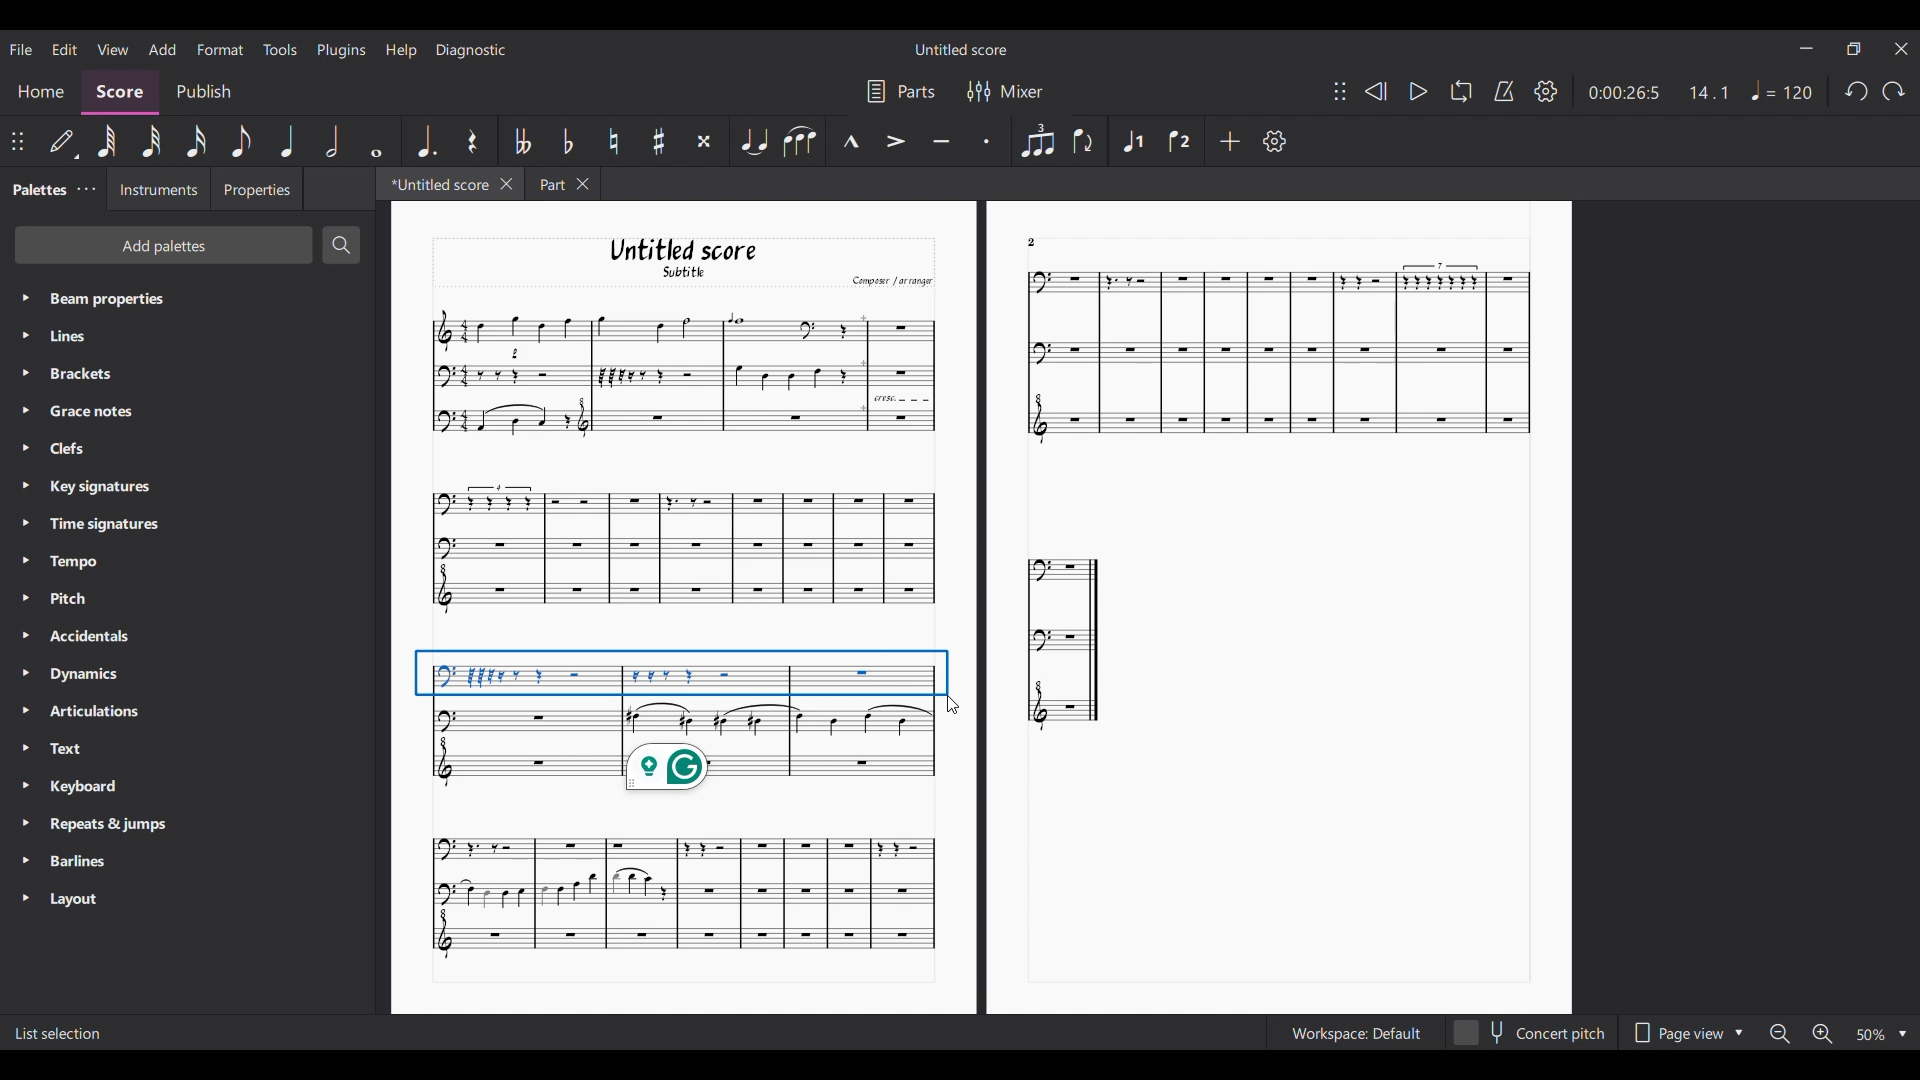 This screenshot has height=1080, width=1920. Describe the element at coordinates (1180, 141) in the screenshot. I see `Voice 2` at that location.